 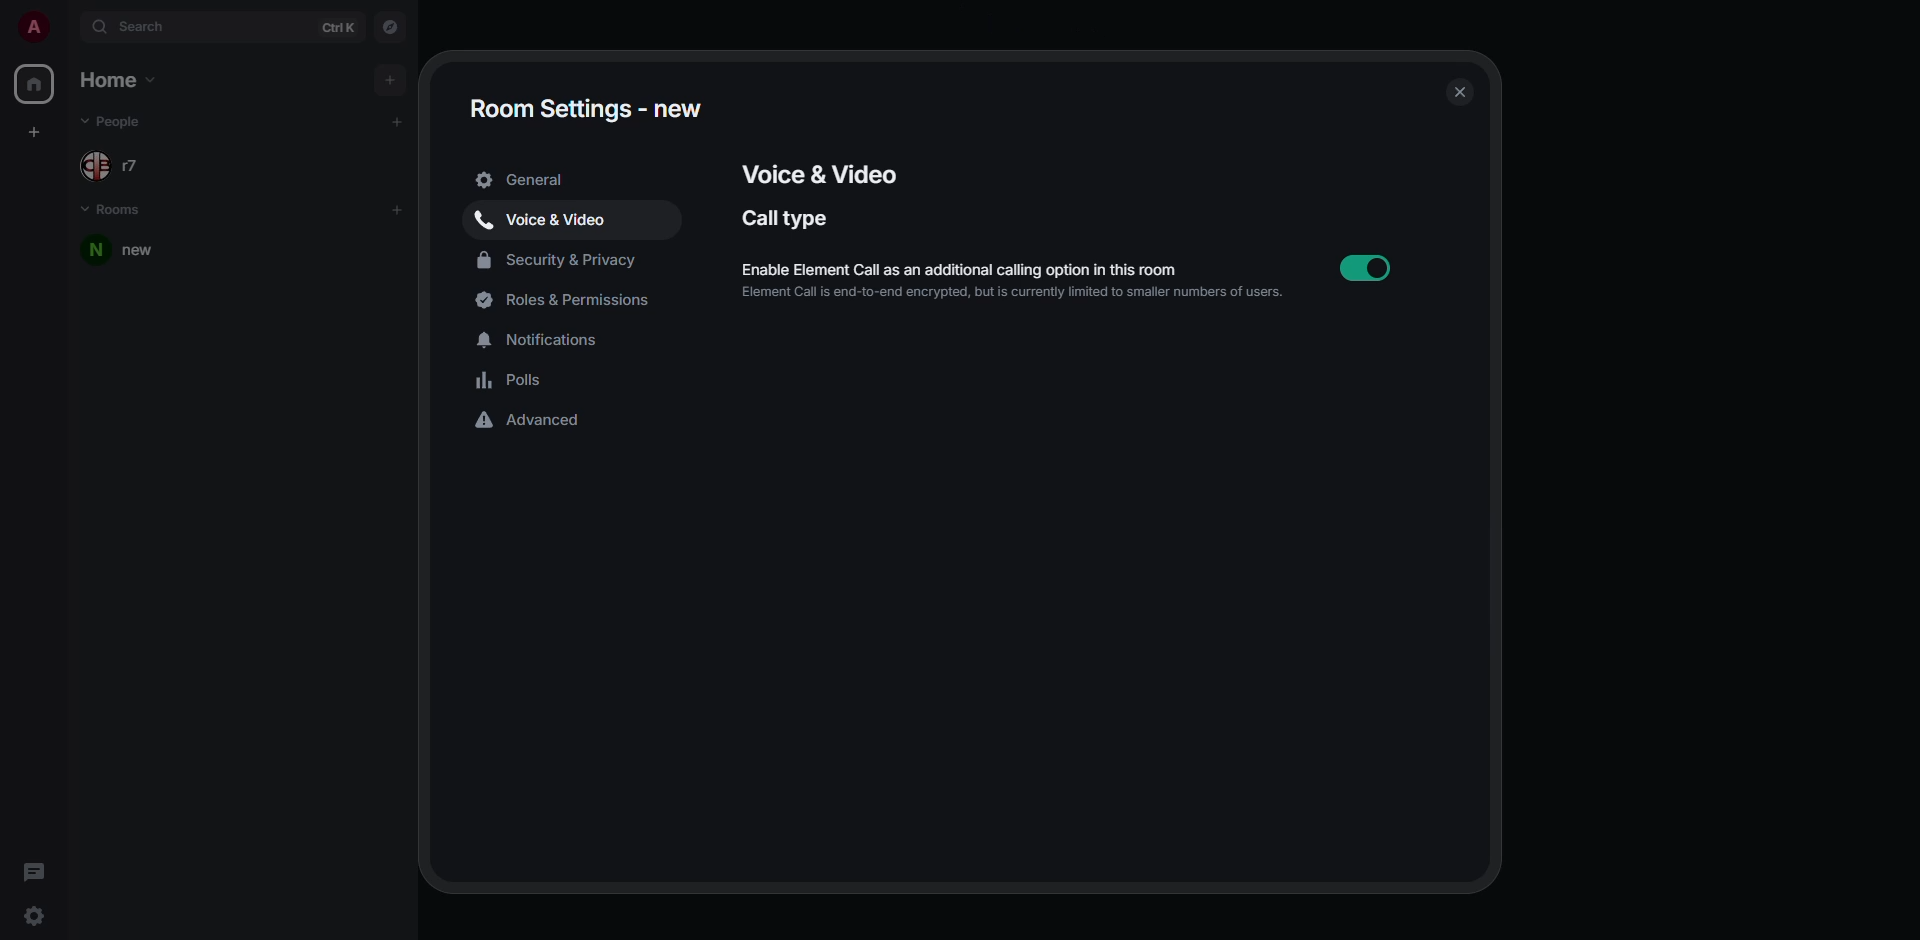 What do you see at coordinates (814, 173) in the screenshot?
I see `voice & video` at bounding box center [814, 173].